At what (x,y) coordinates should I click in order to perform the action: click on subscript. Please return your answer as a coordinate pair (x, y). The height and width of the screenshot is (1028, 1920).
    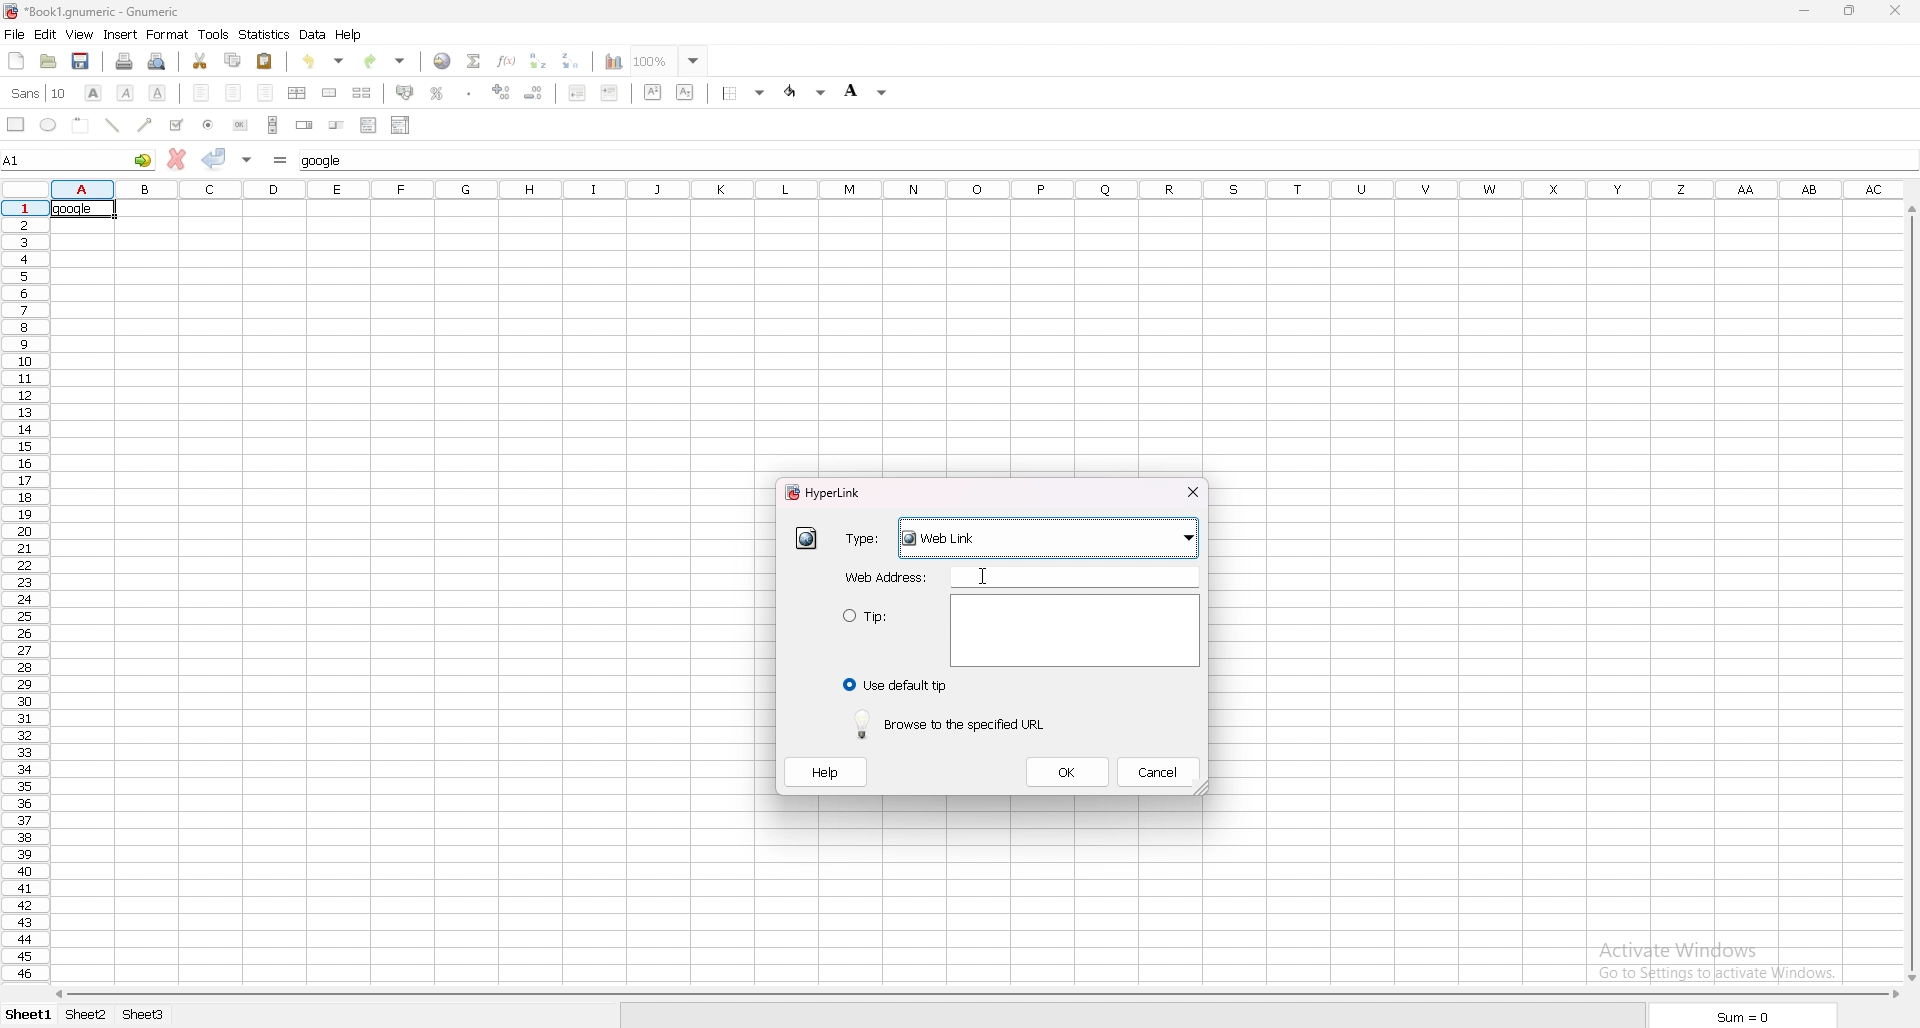
    Looking at the image, I should click on (687, 92).